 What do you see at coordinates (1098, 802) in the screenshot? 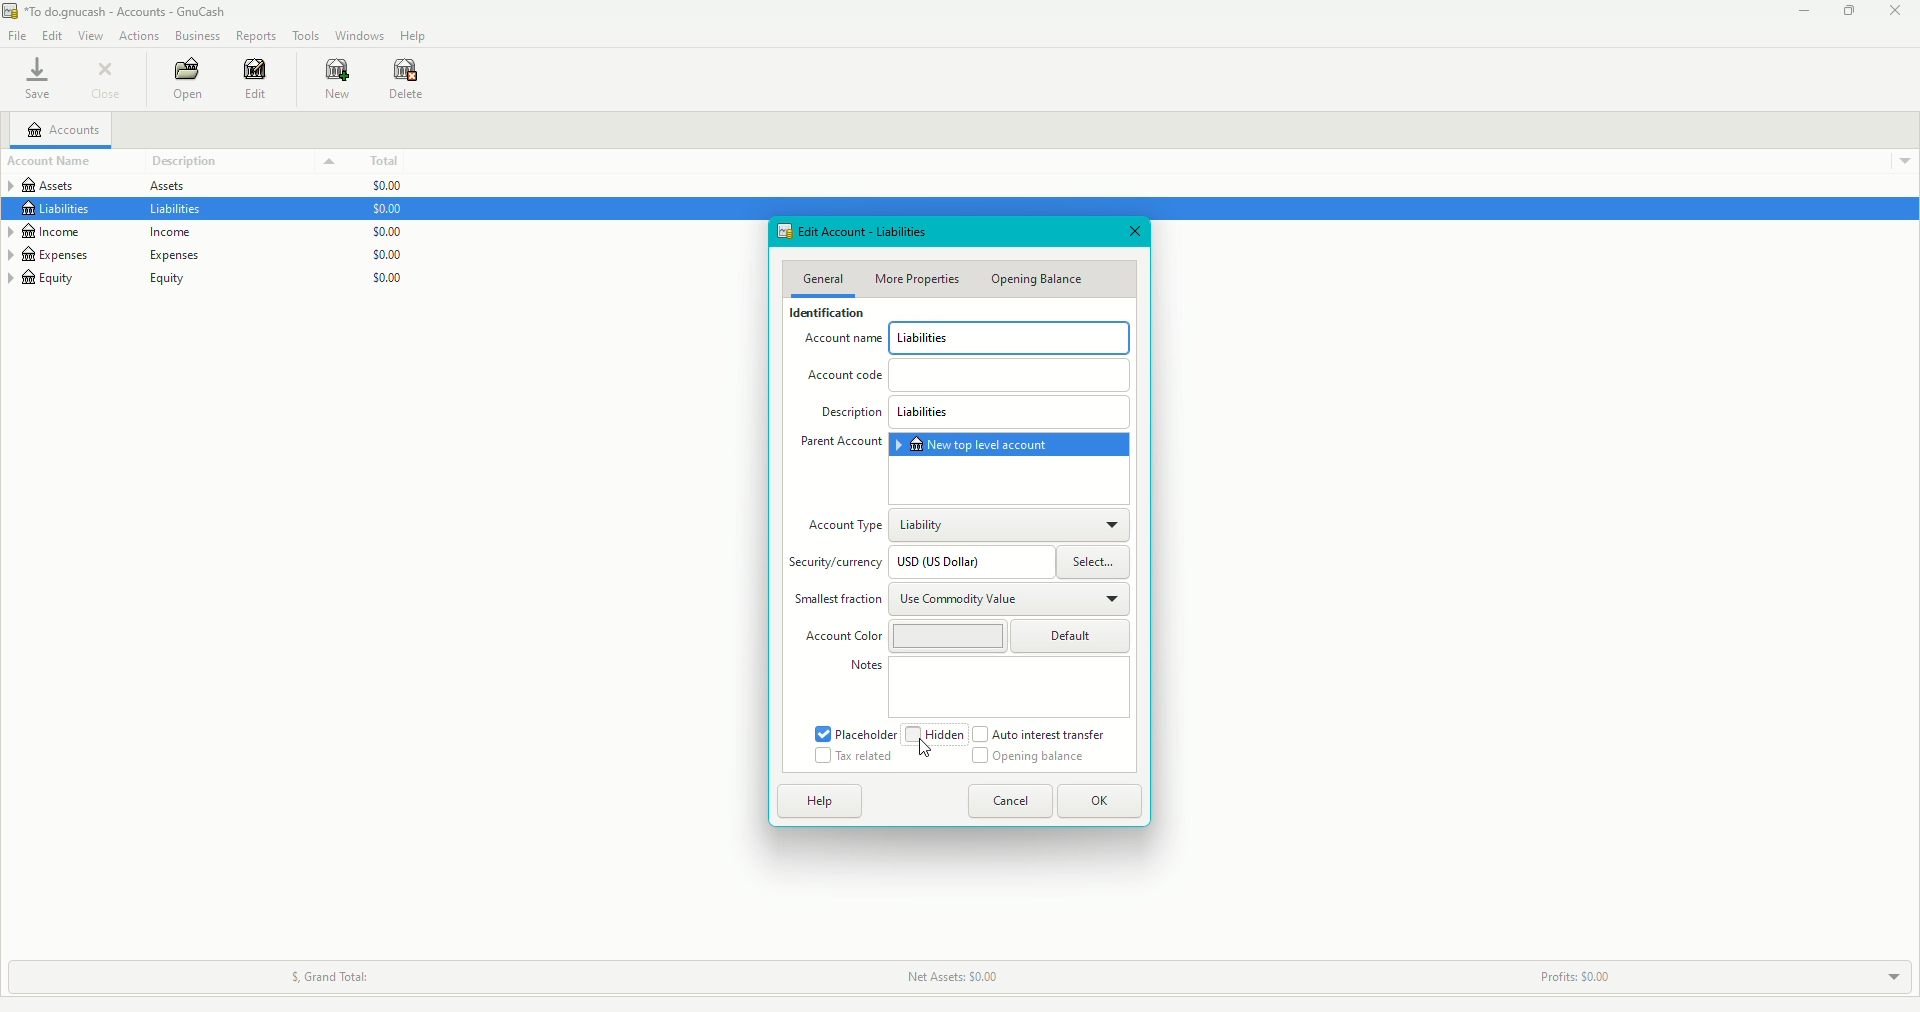
I see `OK` at bounding box center [1098, 802].